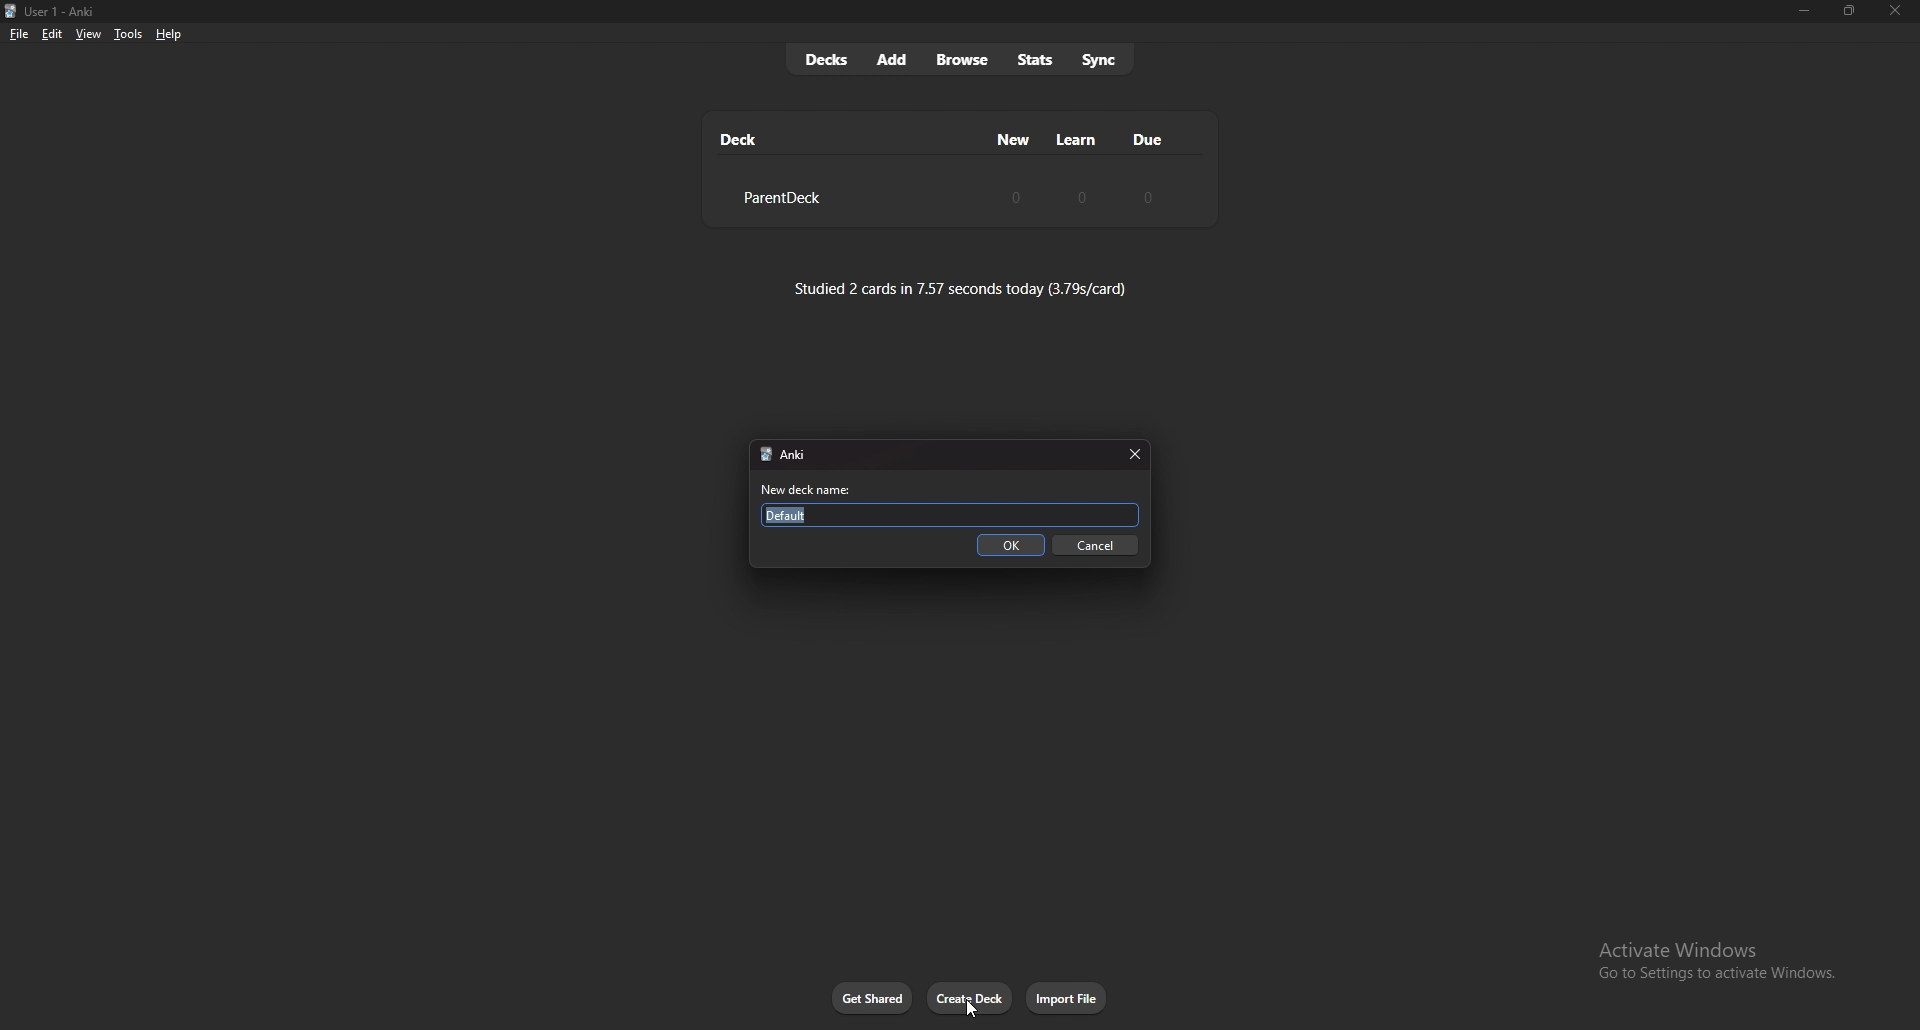  I want to click on studied 2 cards in 7.57 seconds today (3.79s/card), so click(961, 288).